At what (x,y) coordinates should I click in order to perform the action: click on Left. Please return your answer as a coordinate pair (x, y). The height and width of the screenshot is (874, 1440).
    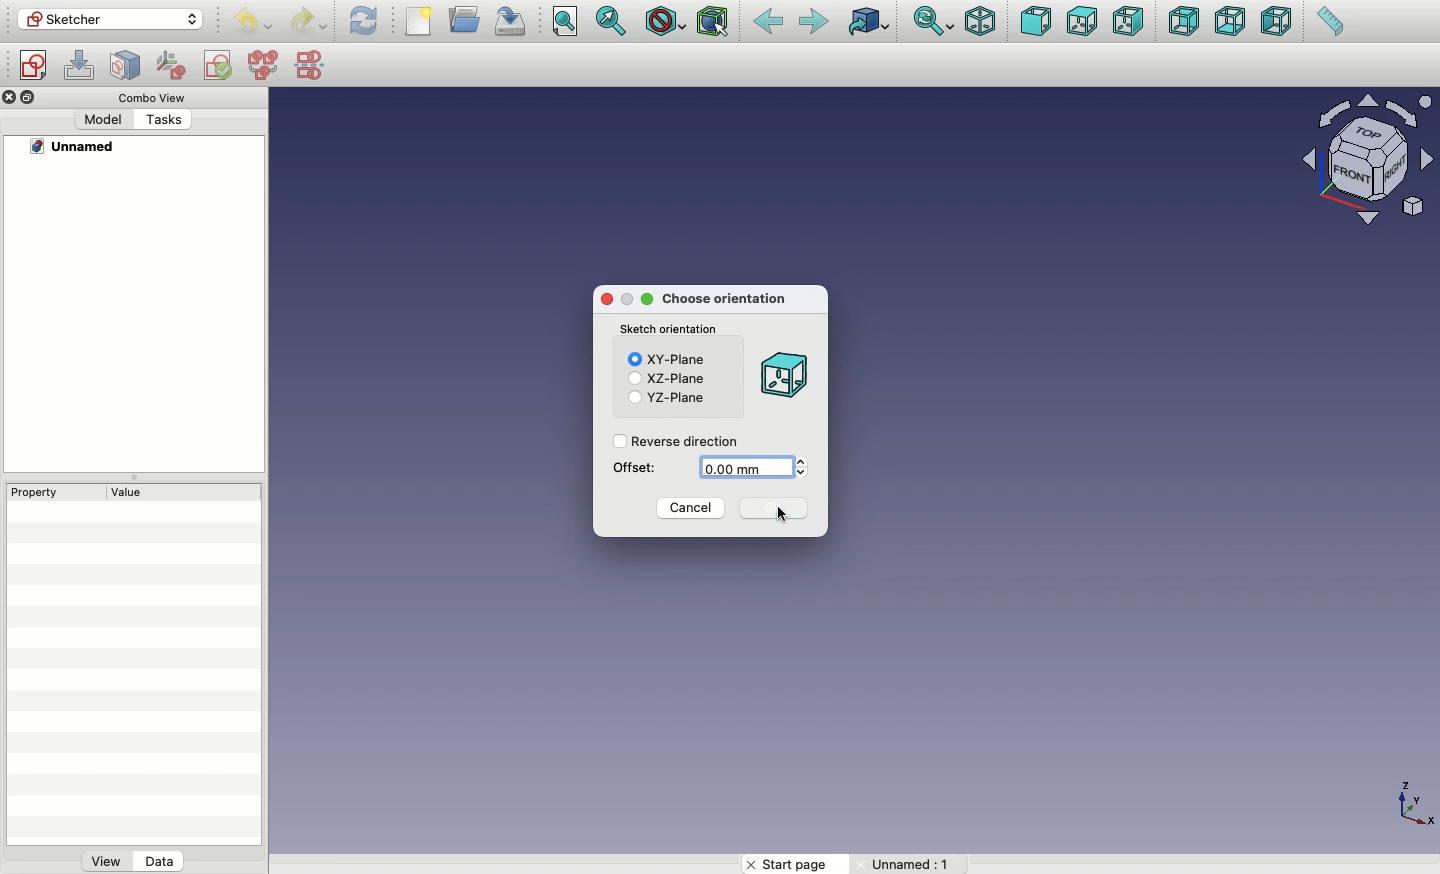
    Looking at the image, I should click on (1277, 23).